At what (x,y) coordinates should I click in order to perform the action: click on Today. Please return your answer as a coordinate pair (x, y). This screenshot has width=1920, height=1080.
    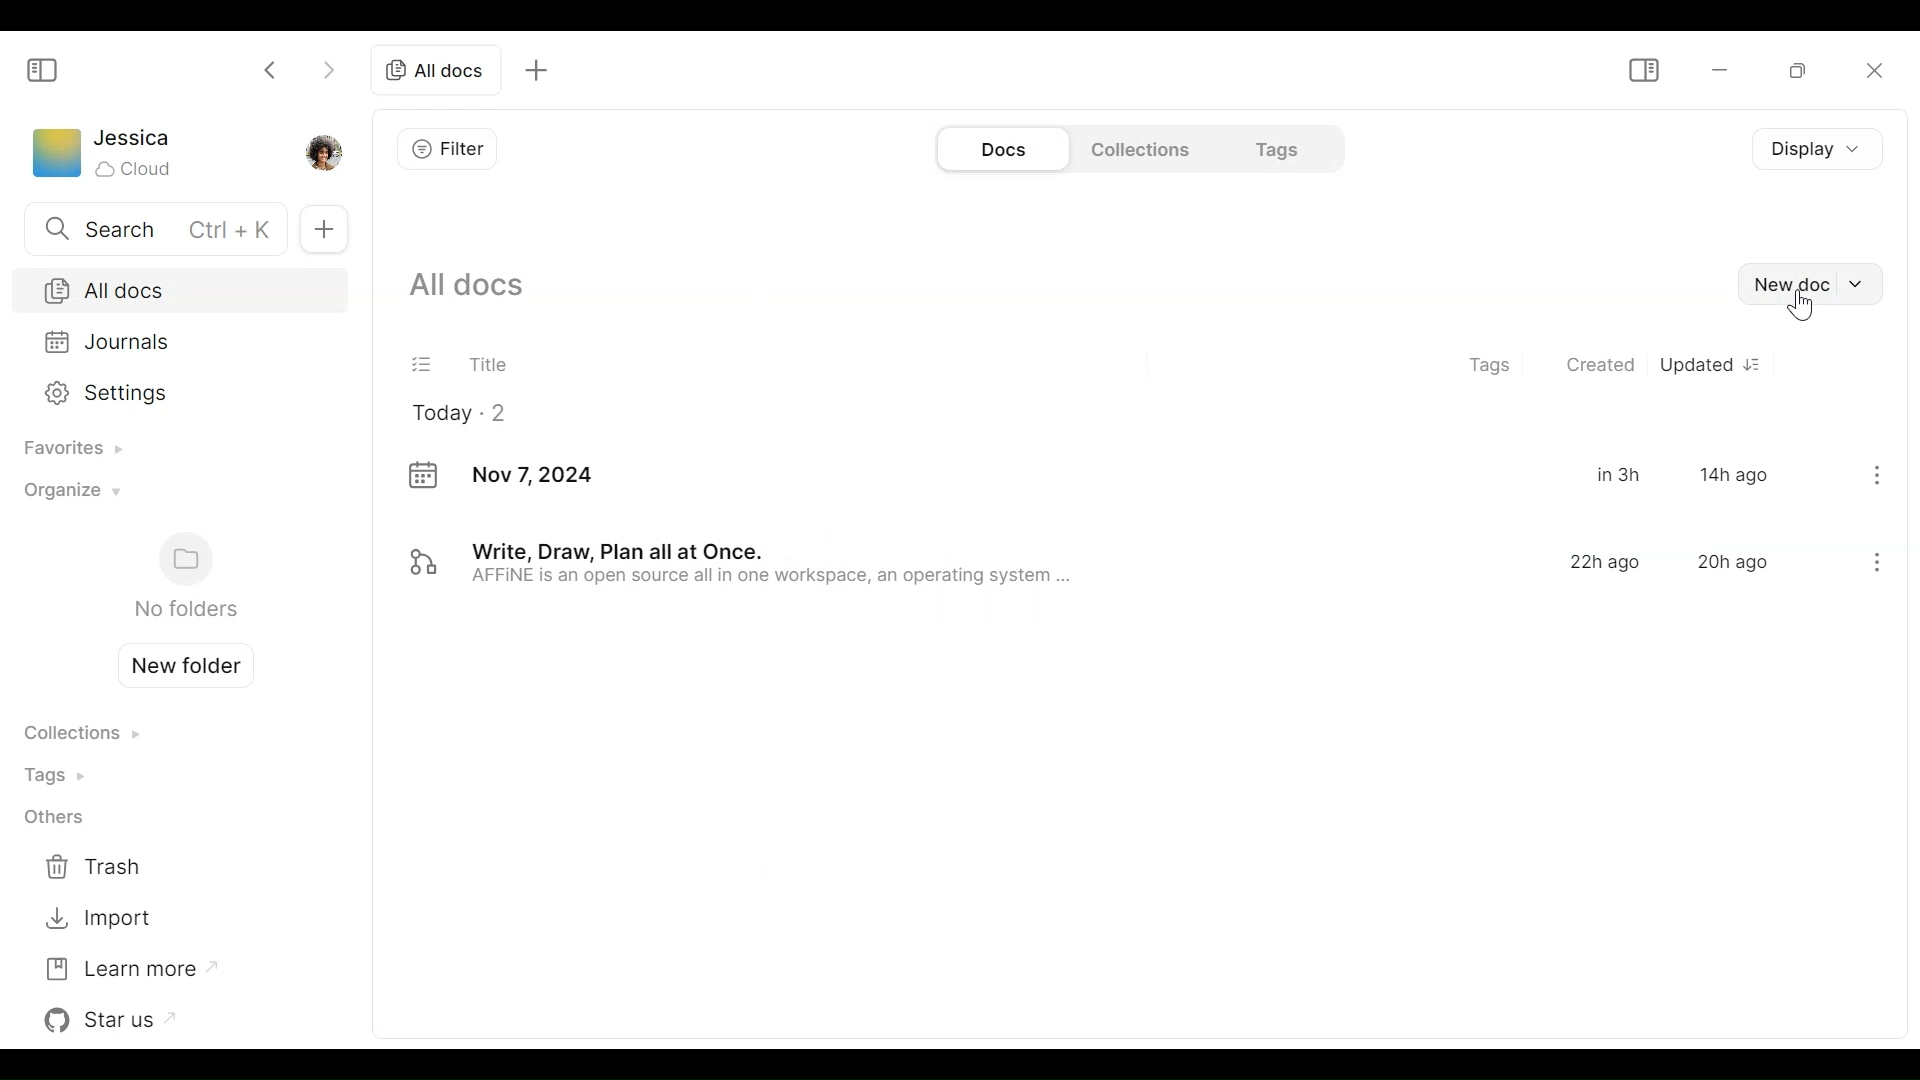
    Looking at the image, I should click on (469, 410).